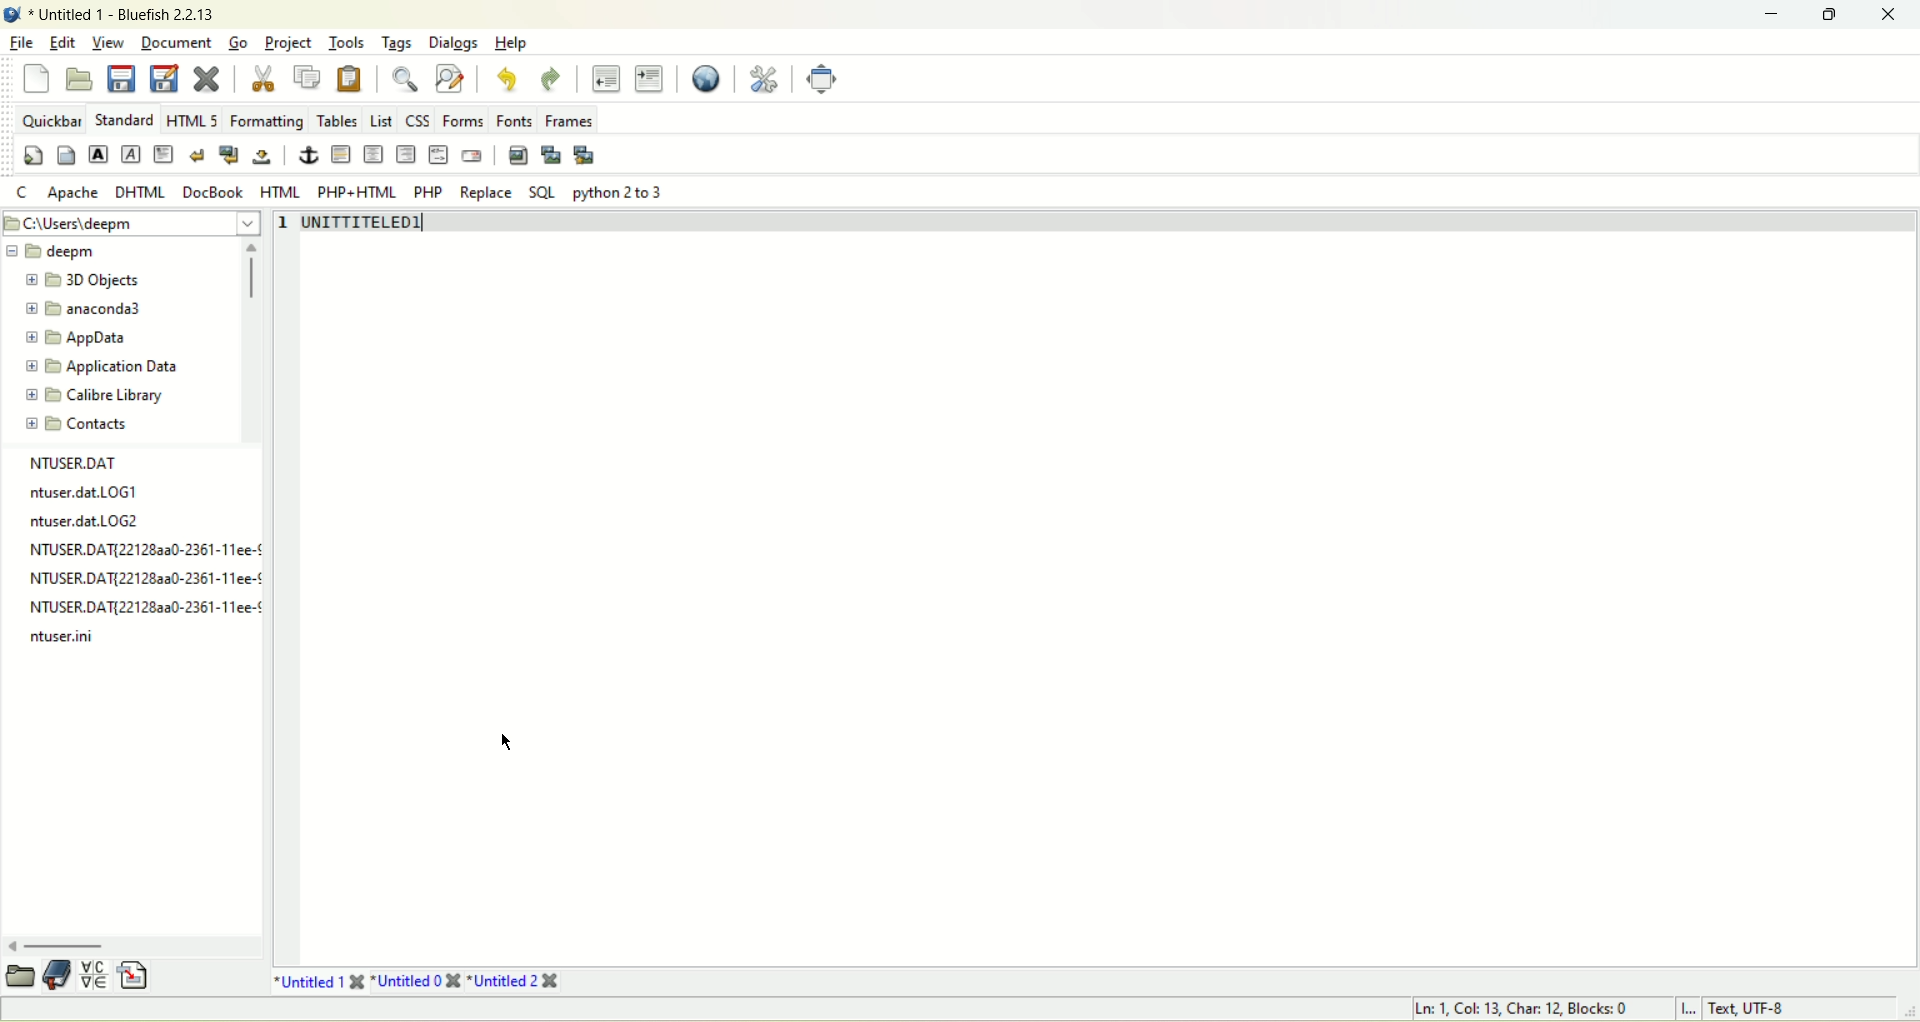 This screenshot has width=1920, height=1022. What do you see at coordinates (160, 153) in the screenshot?
I see `paragraph ` at bounding box center [160, 153].